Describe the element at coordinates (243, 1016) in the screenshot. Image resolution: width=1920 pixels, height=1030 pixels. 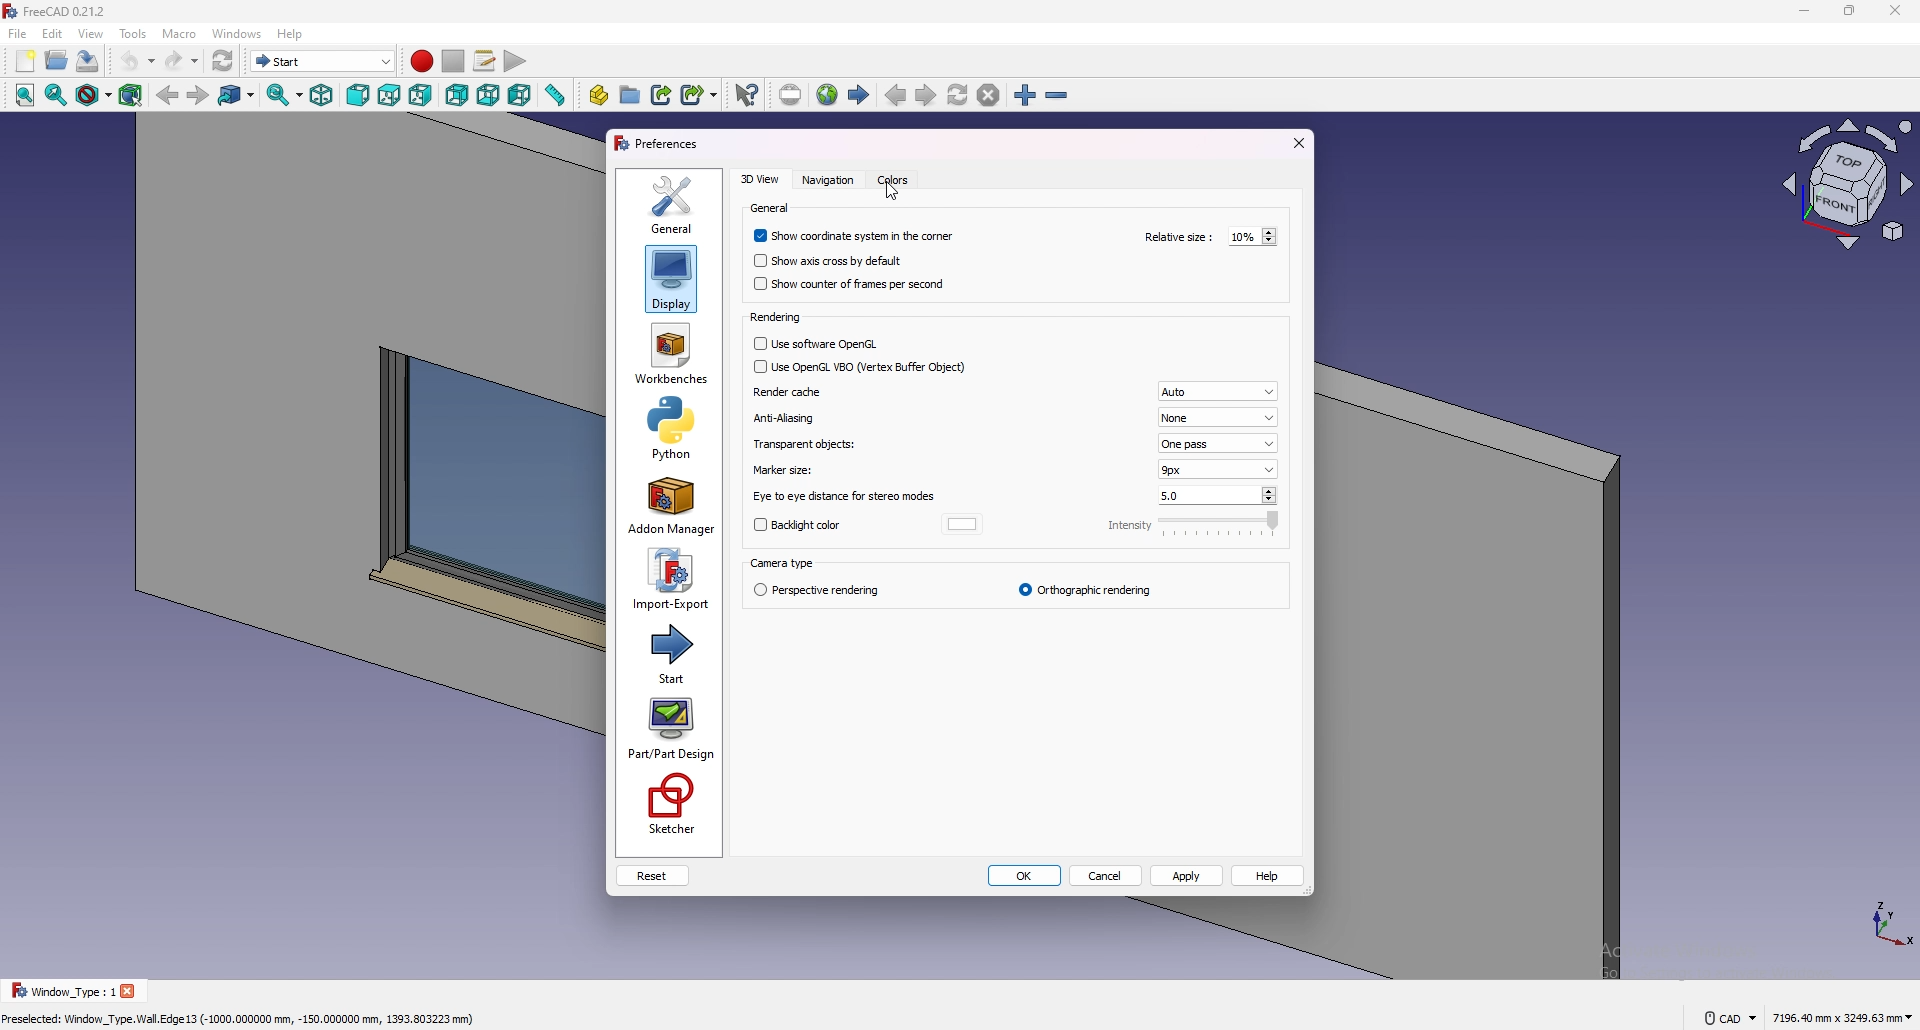
I see `Preselected: Window_Type.Wall. Edge 13 (-1000,000000 mm, -150.000000 mm, 1393.803223 mm)` at that location.